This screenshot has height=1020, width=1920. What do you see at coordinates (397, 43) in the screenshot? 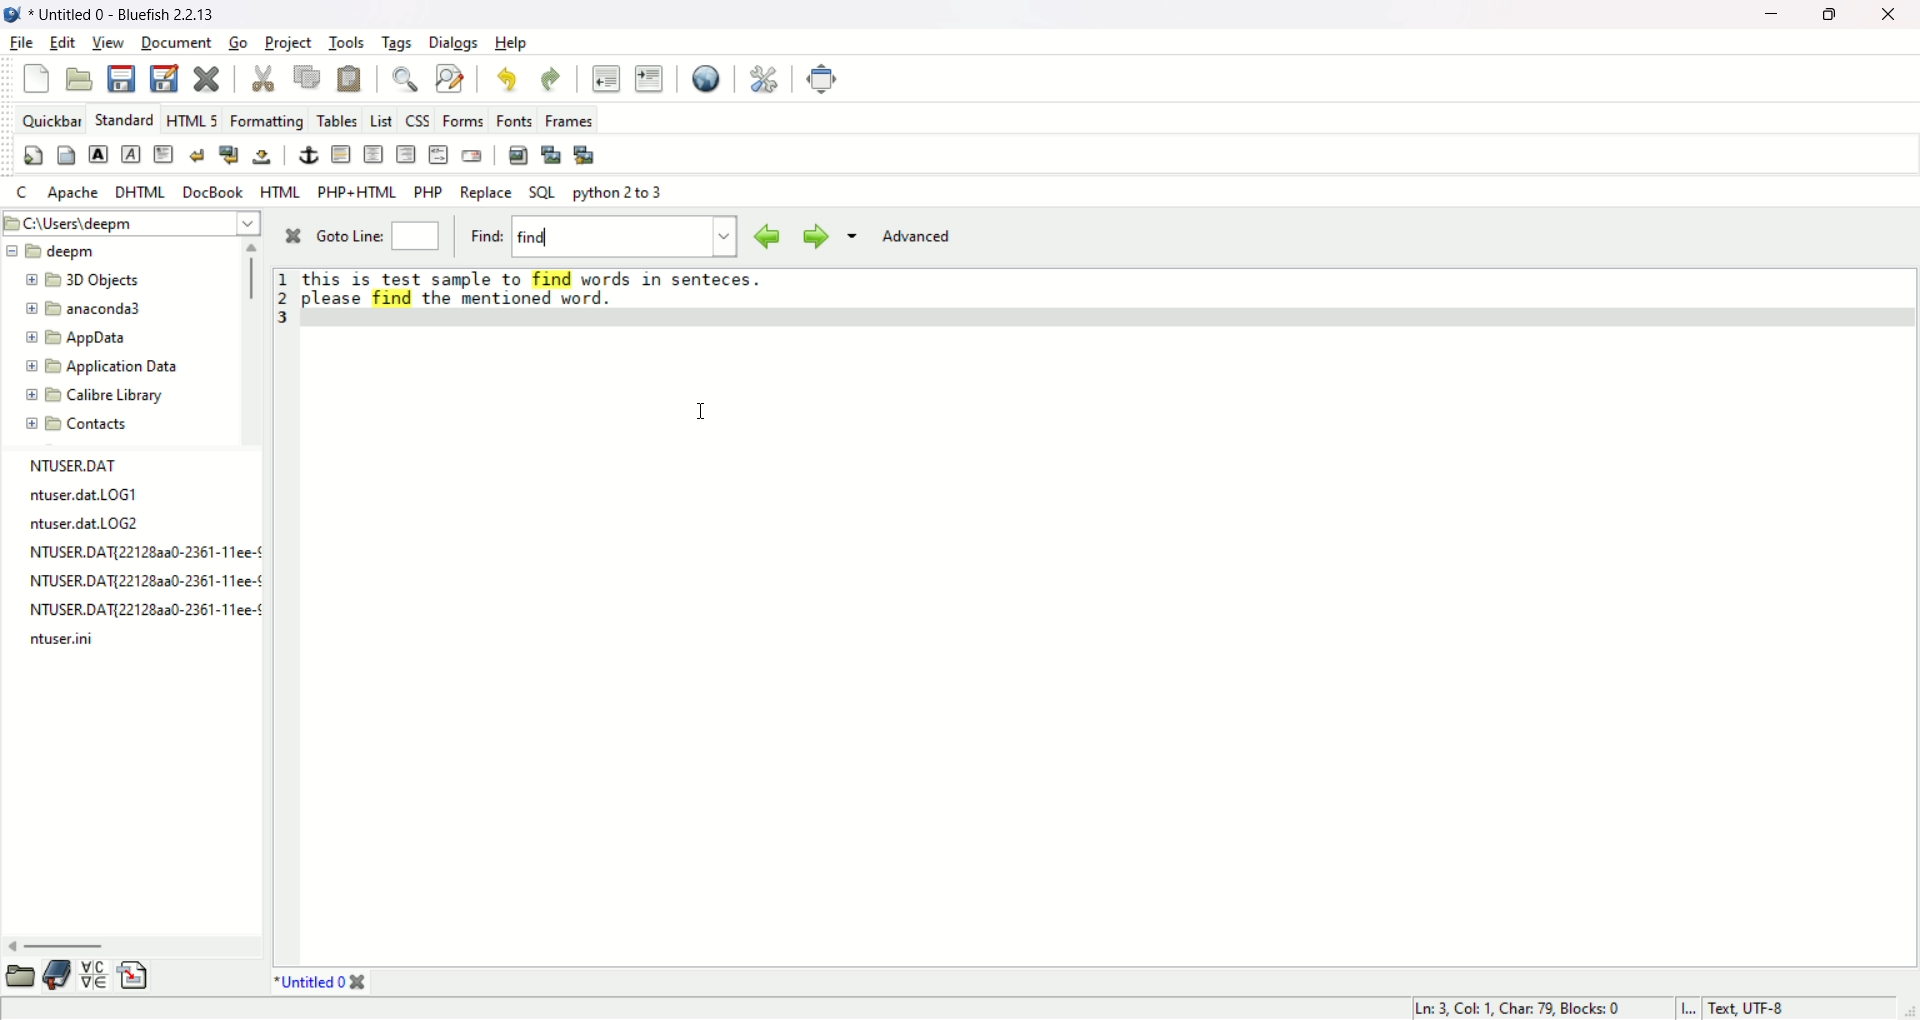
I see `tags` at bounding box center [397, 43].